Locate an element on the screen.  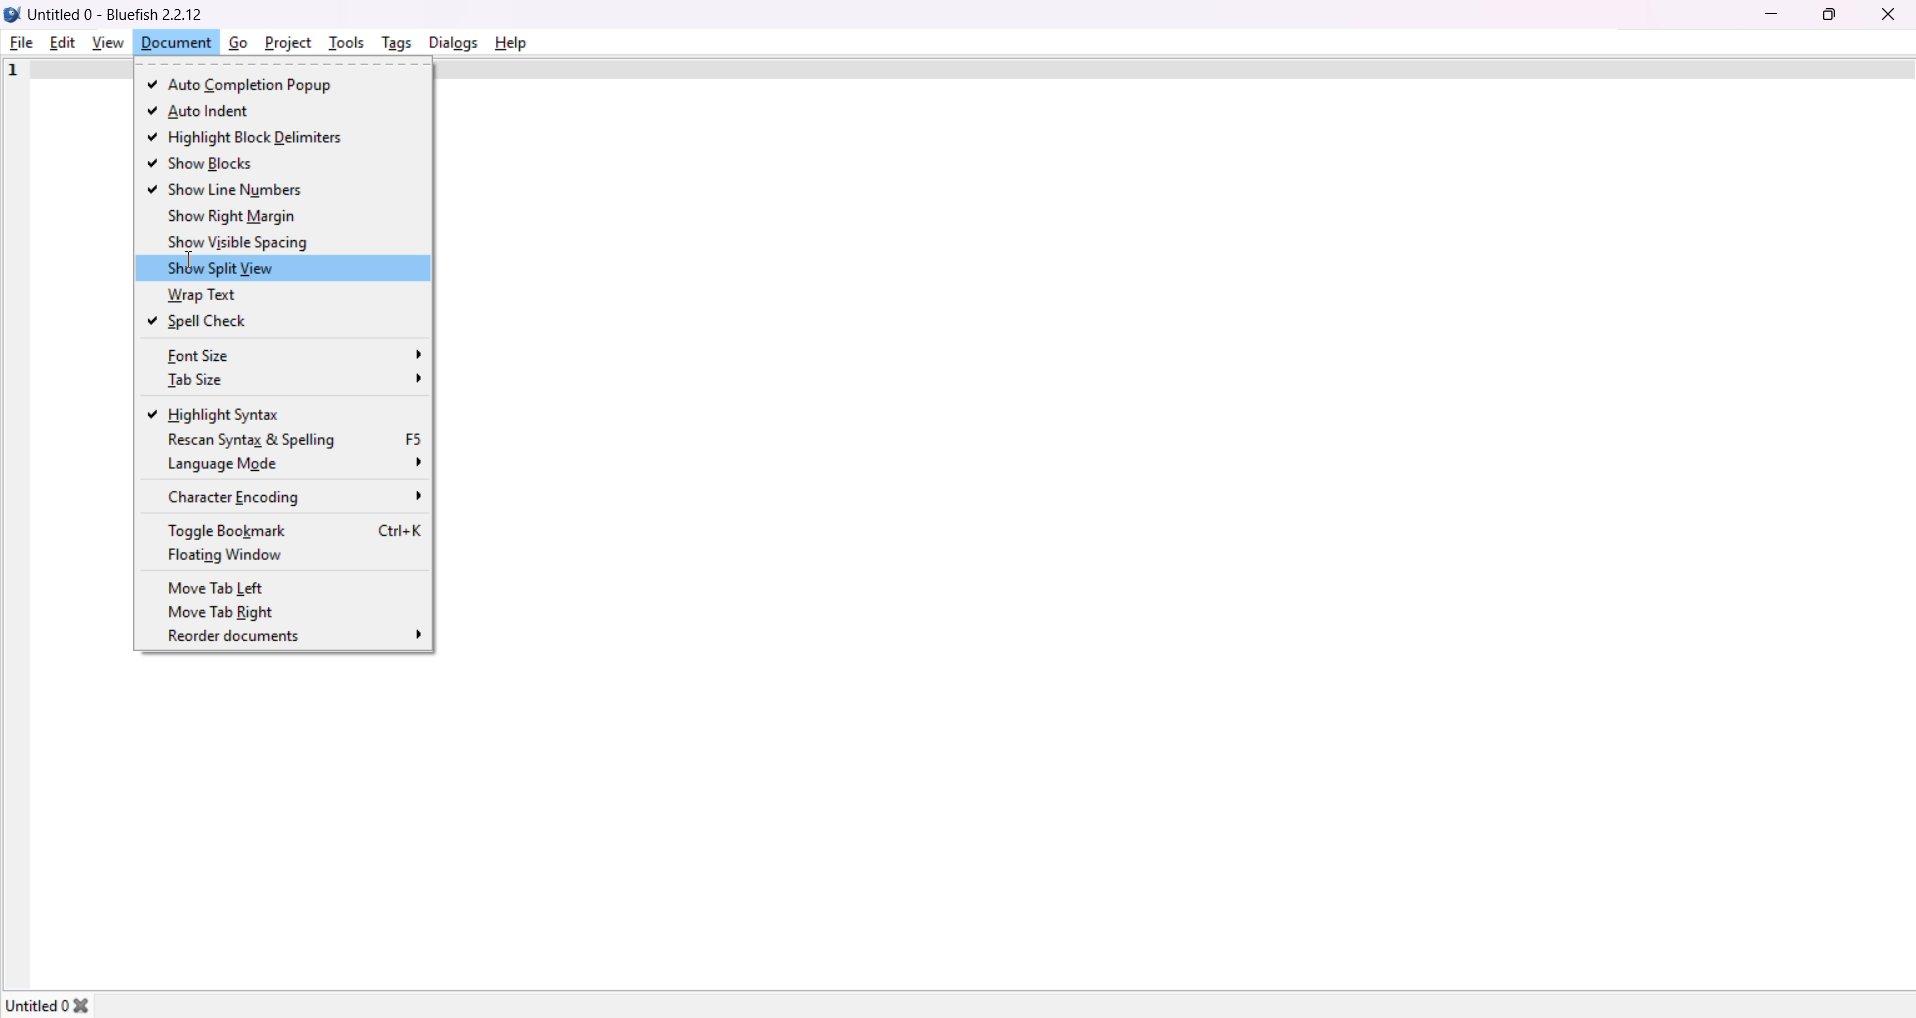
maximize is located at coordinates (1828, 13).